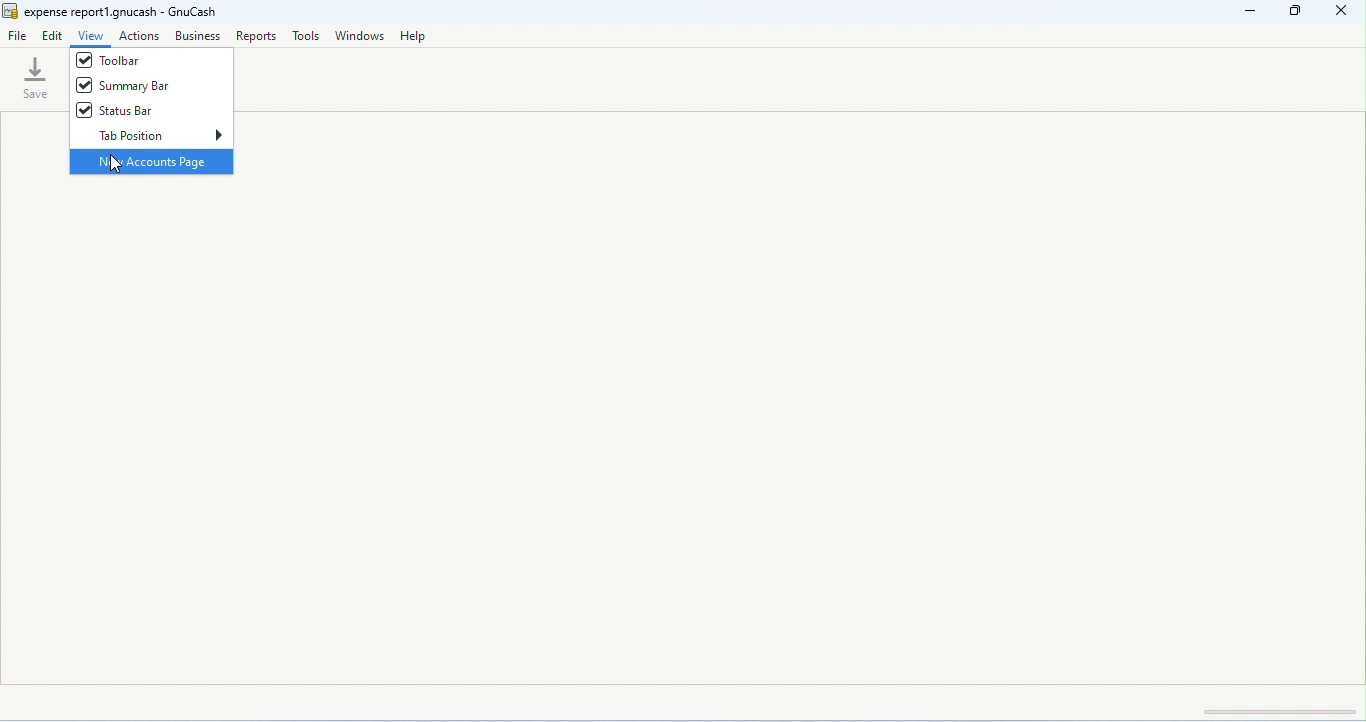 This screenshot has width=1366, height=722. What do you see at coordinates (306, 36) in the screenshot?
I see `tools` at bounding box center [306, 36].